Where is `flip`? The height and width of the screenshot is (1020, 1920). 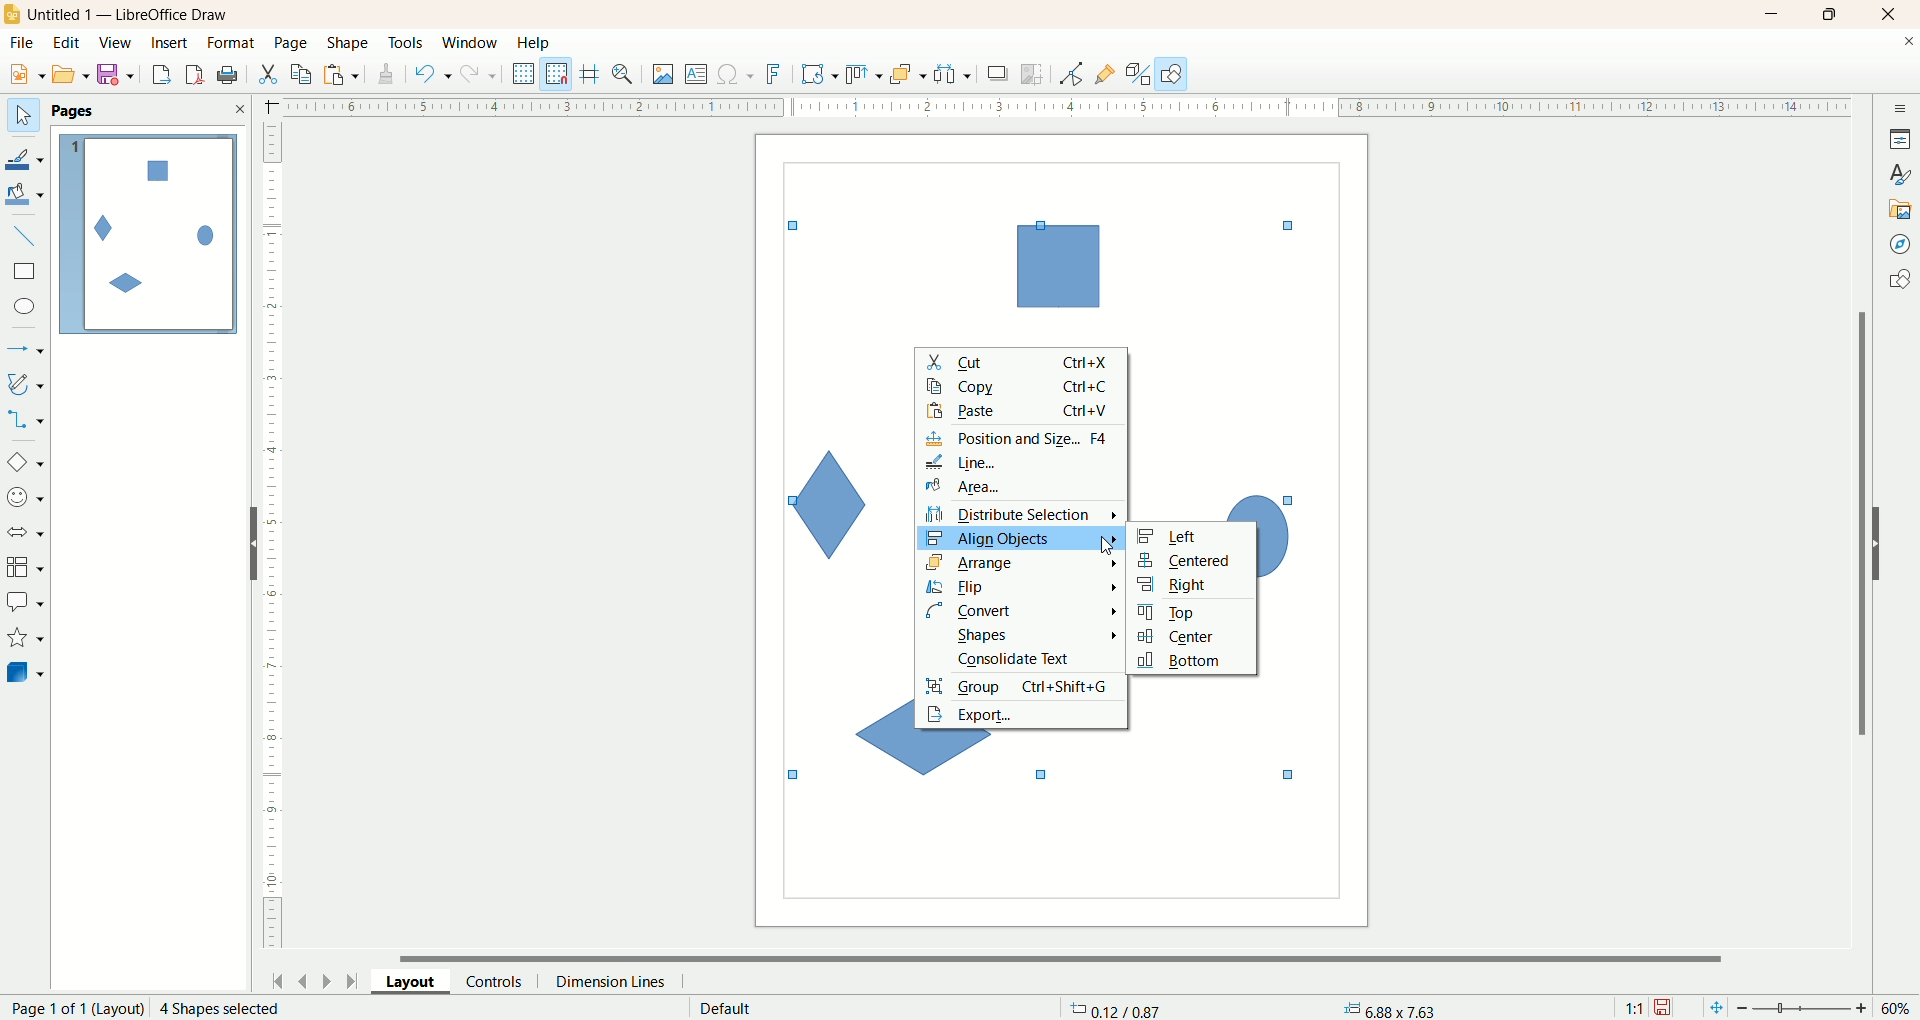
flip is located at coordinates (1025, 587).